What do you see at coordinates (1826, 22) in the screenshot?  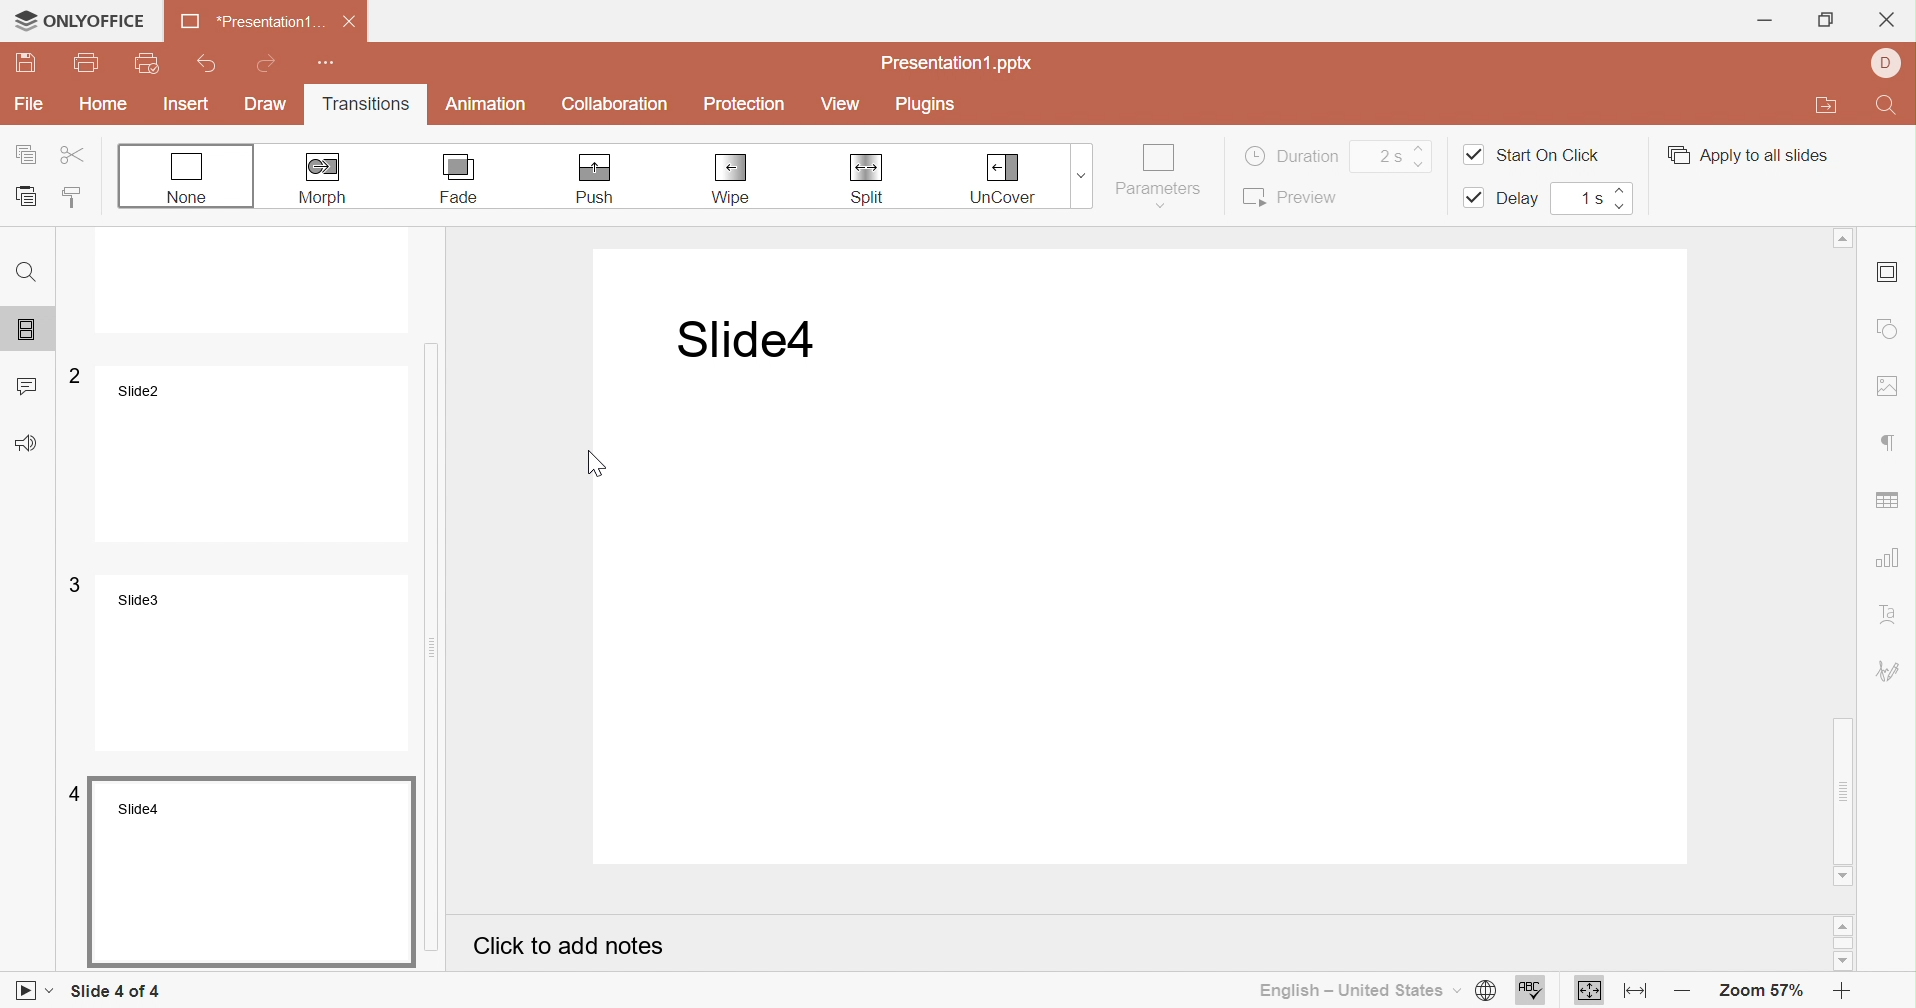 I see `Restore down` at bounding box center [1826, 22].